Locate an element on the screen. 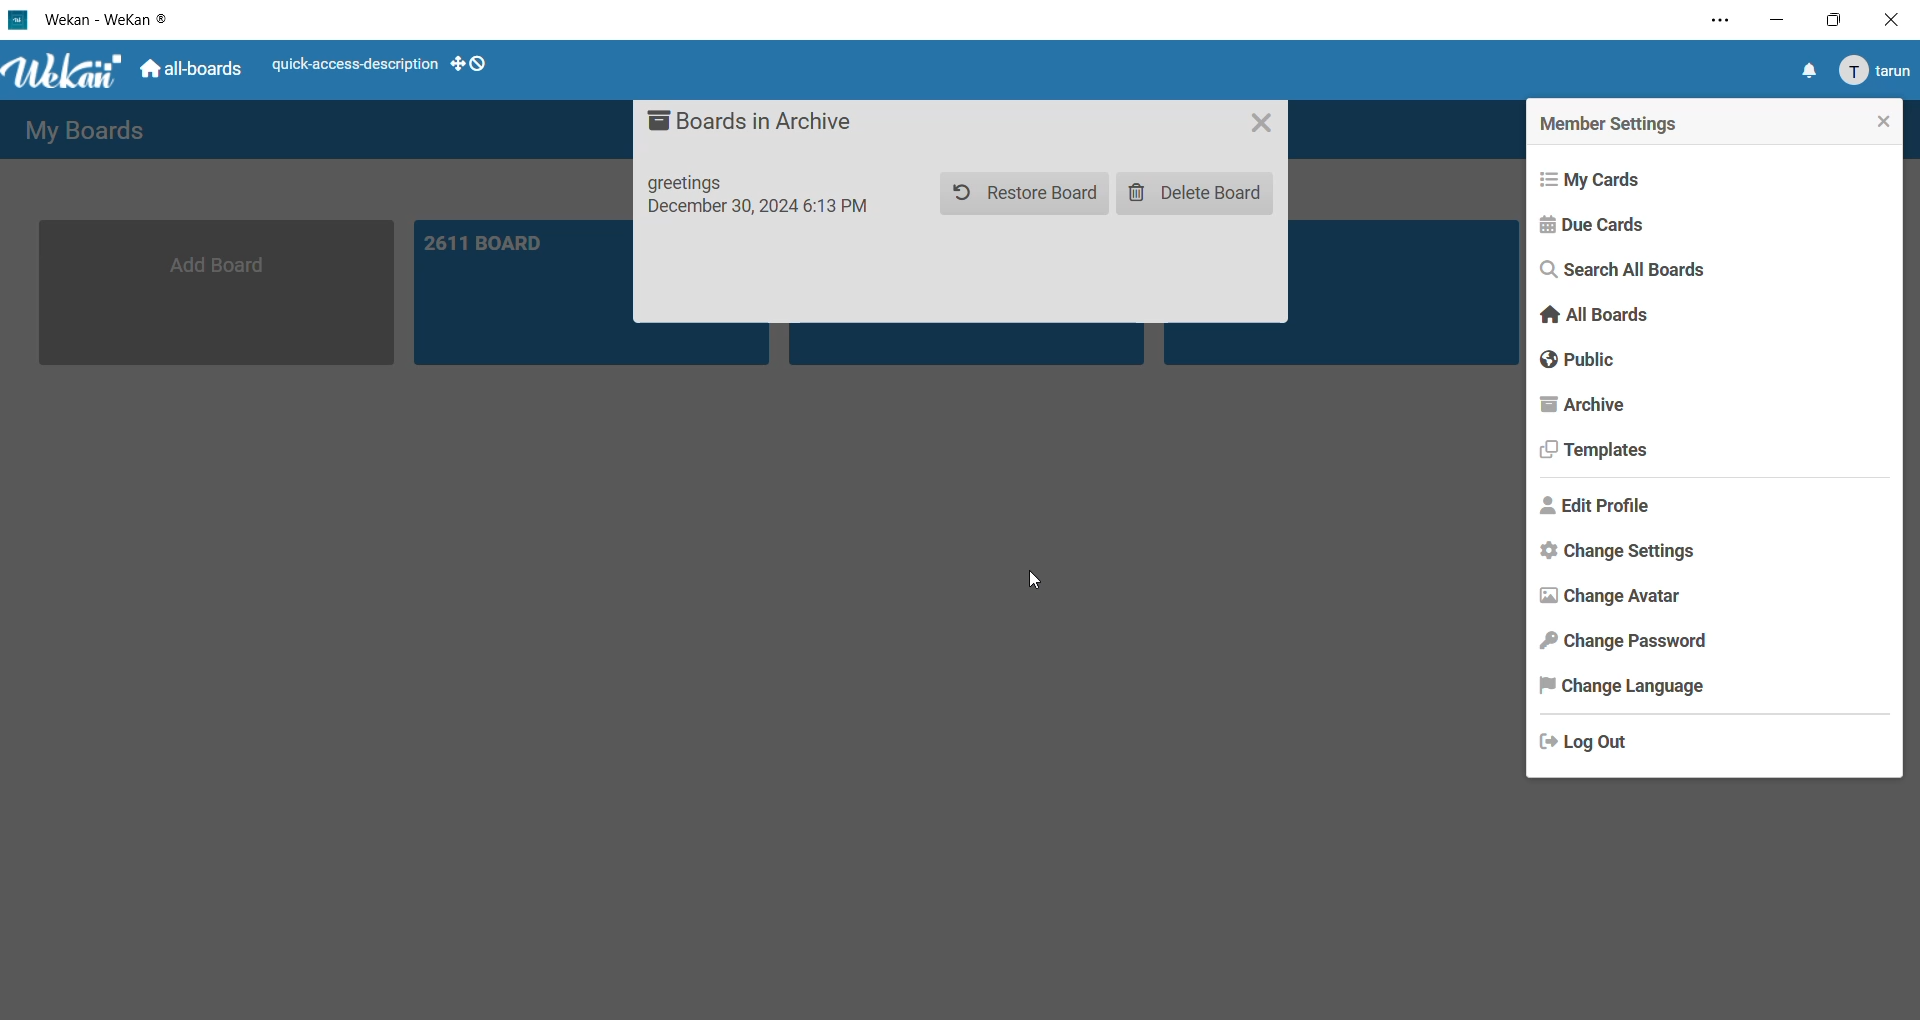 This screenshot has height=1020, width=1920. minimize is located at coordinates (1771, 20).